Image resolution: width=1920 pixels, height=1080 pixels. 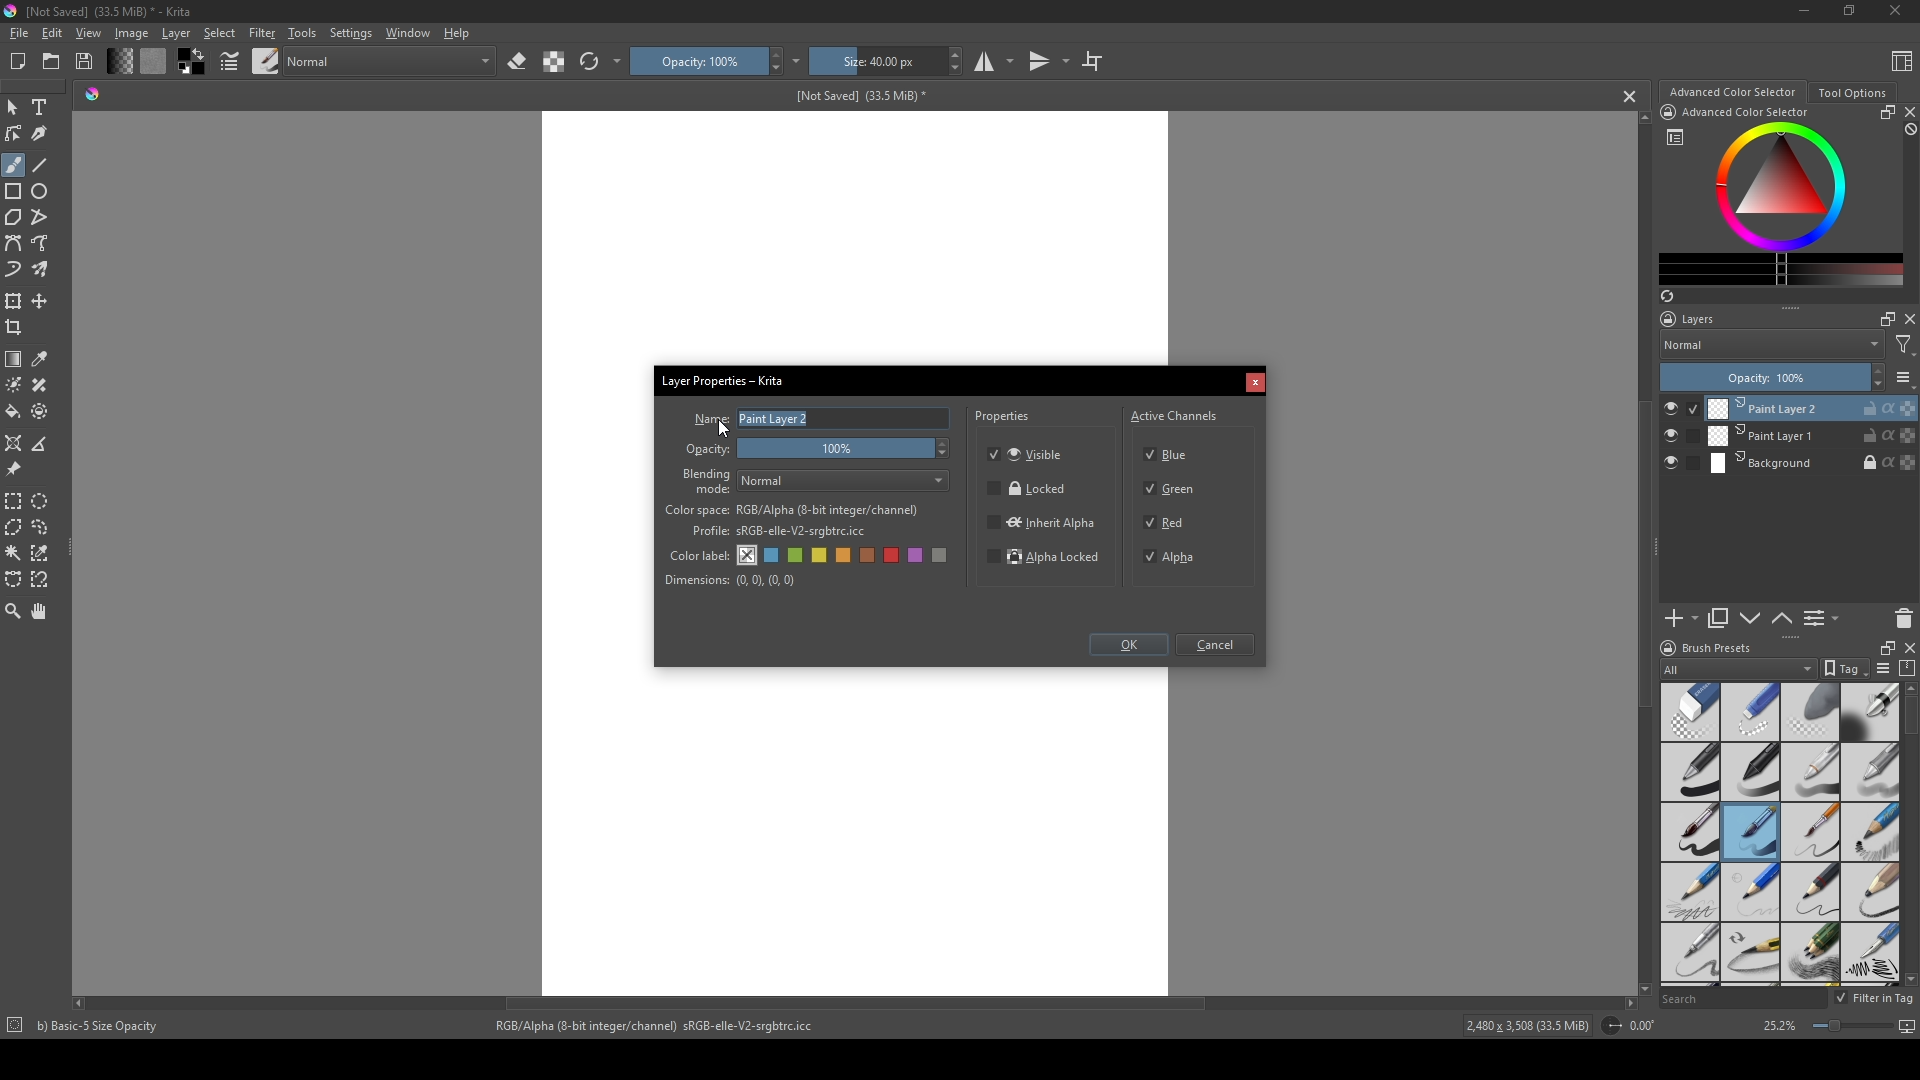 I want to click on Color label, so click(x=697, y=553).